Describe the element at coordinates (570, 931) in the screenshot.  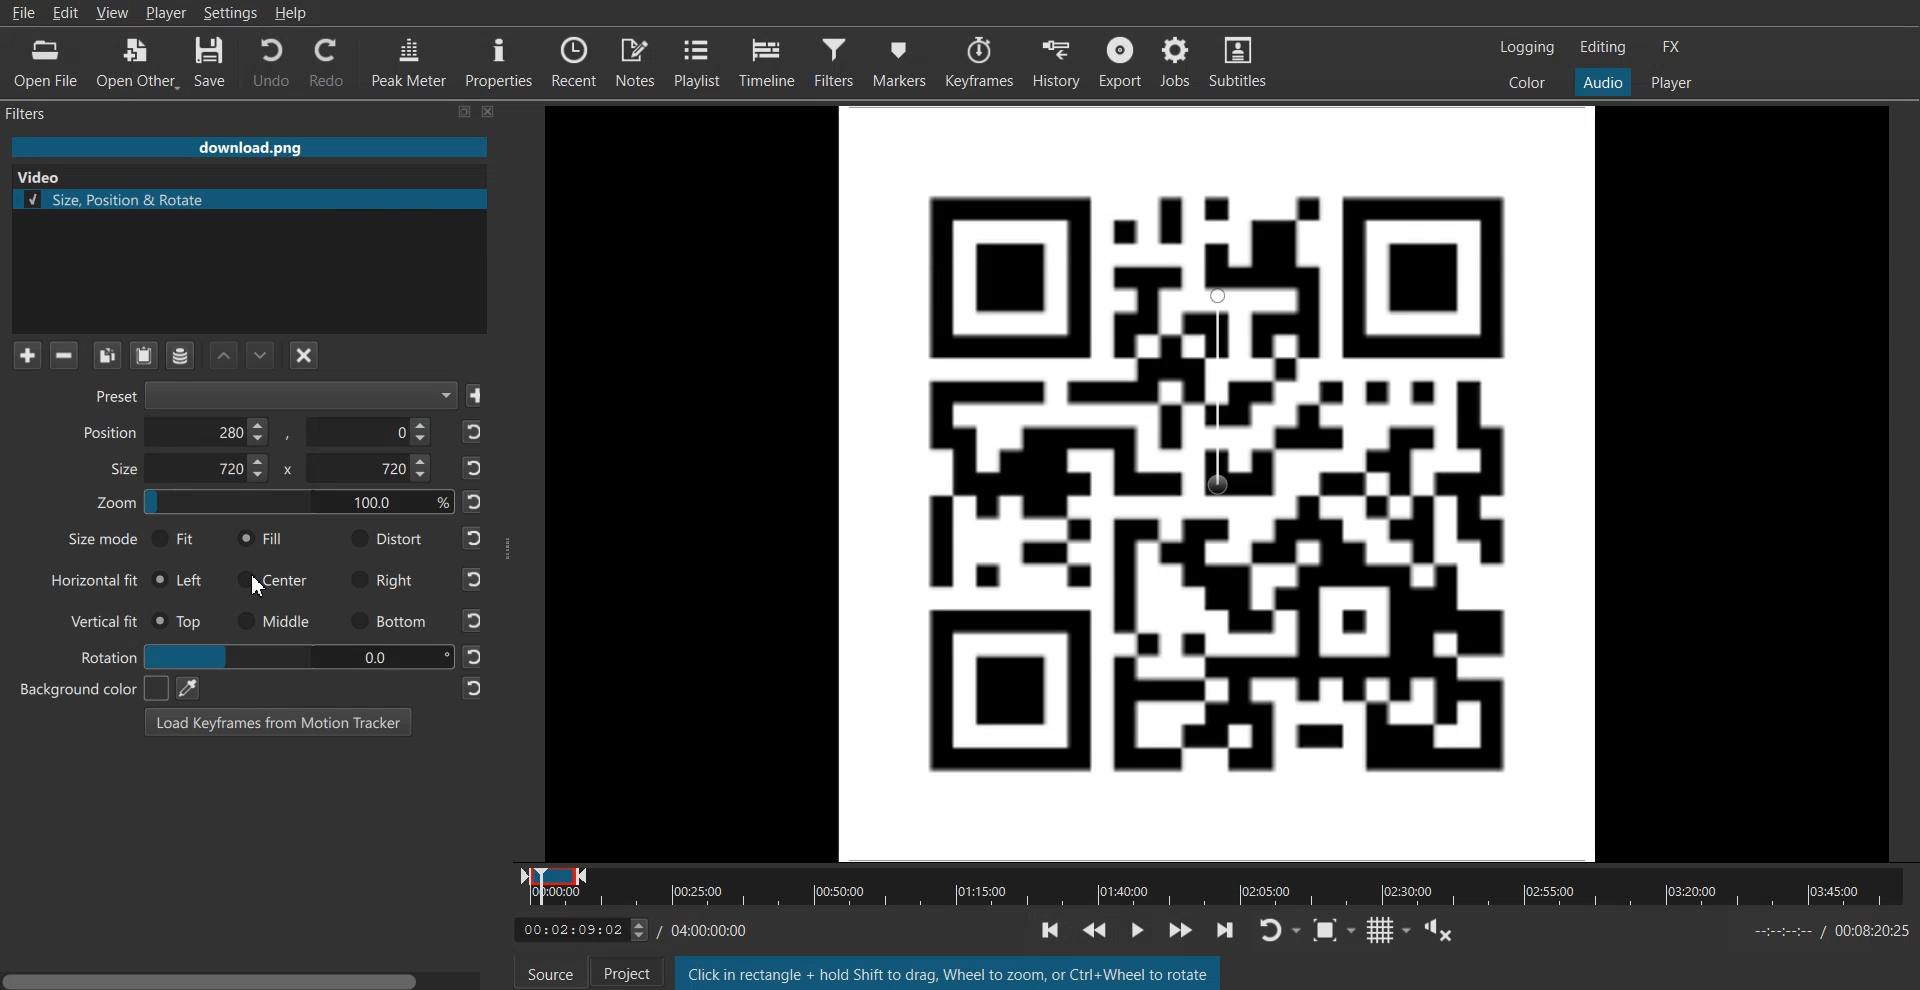
I see `Timeline` at that location.